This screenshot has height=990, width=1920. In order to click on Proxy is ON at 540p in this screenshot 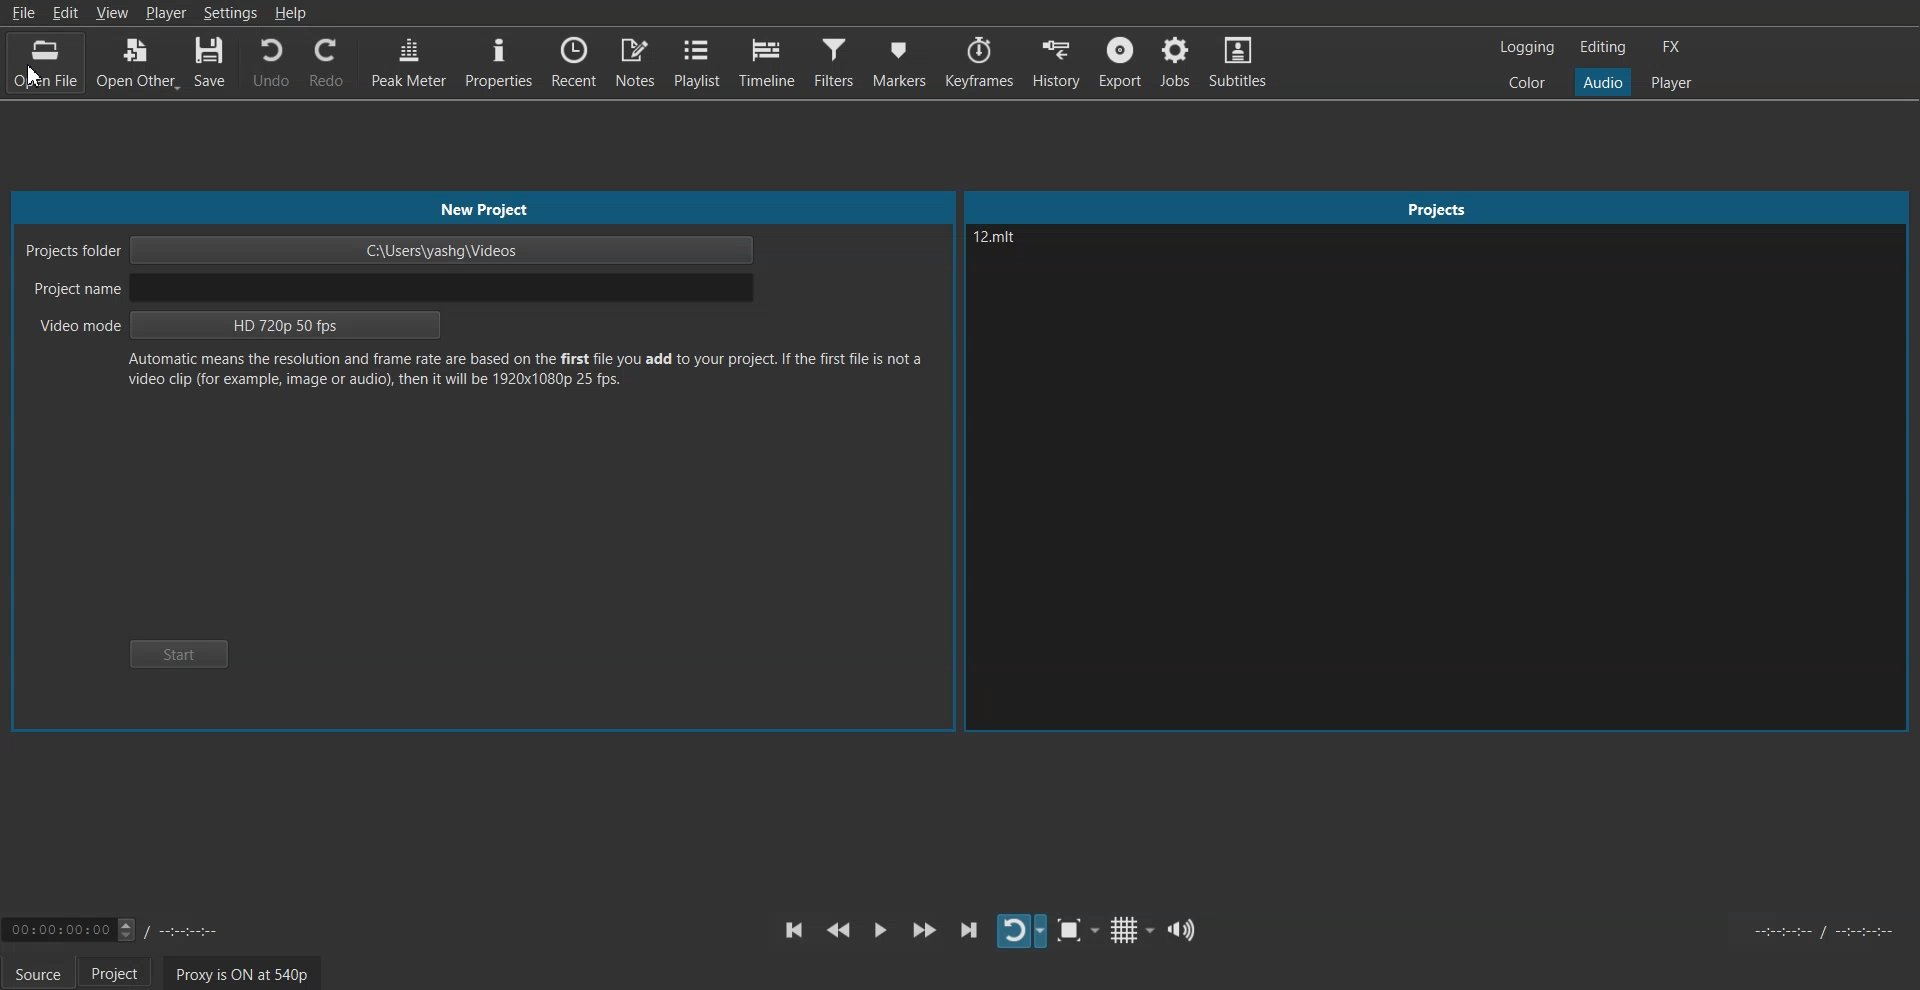, I will do `click(243, 973)`.